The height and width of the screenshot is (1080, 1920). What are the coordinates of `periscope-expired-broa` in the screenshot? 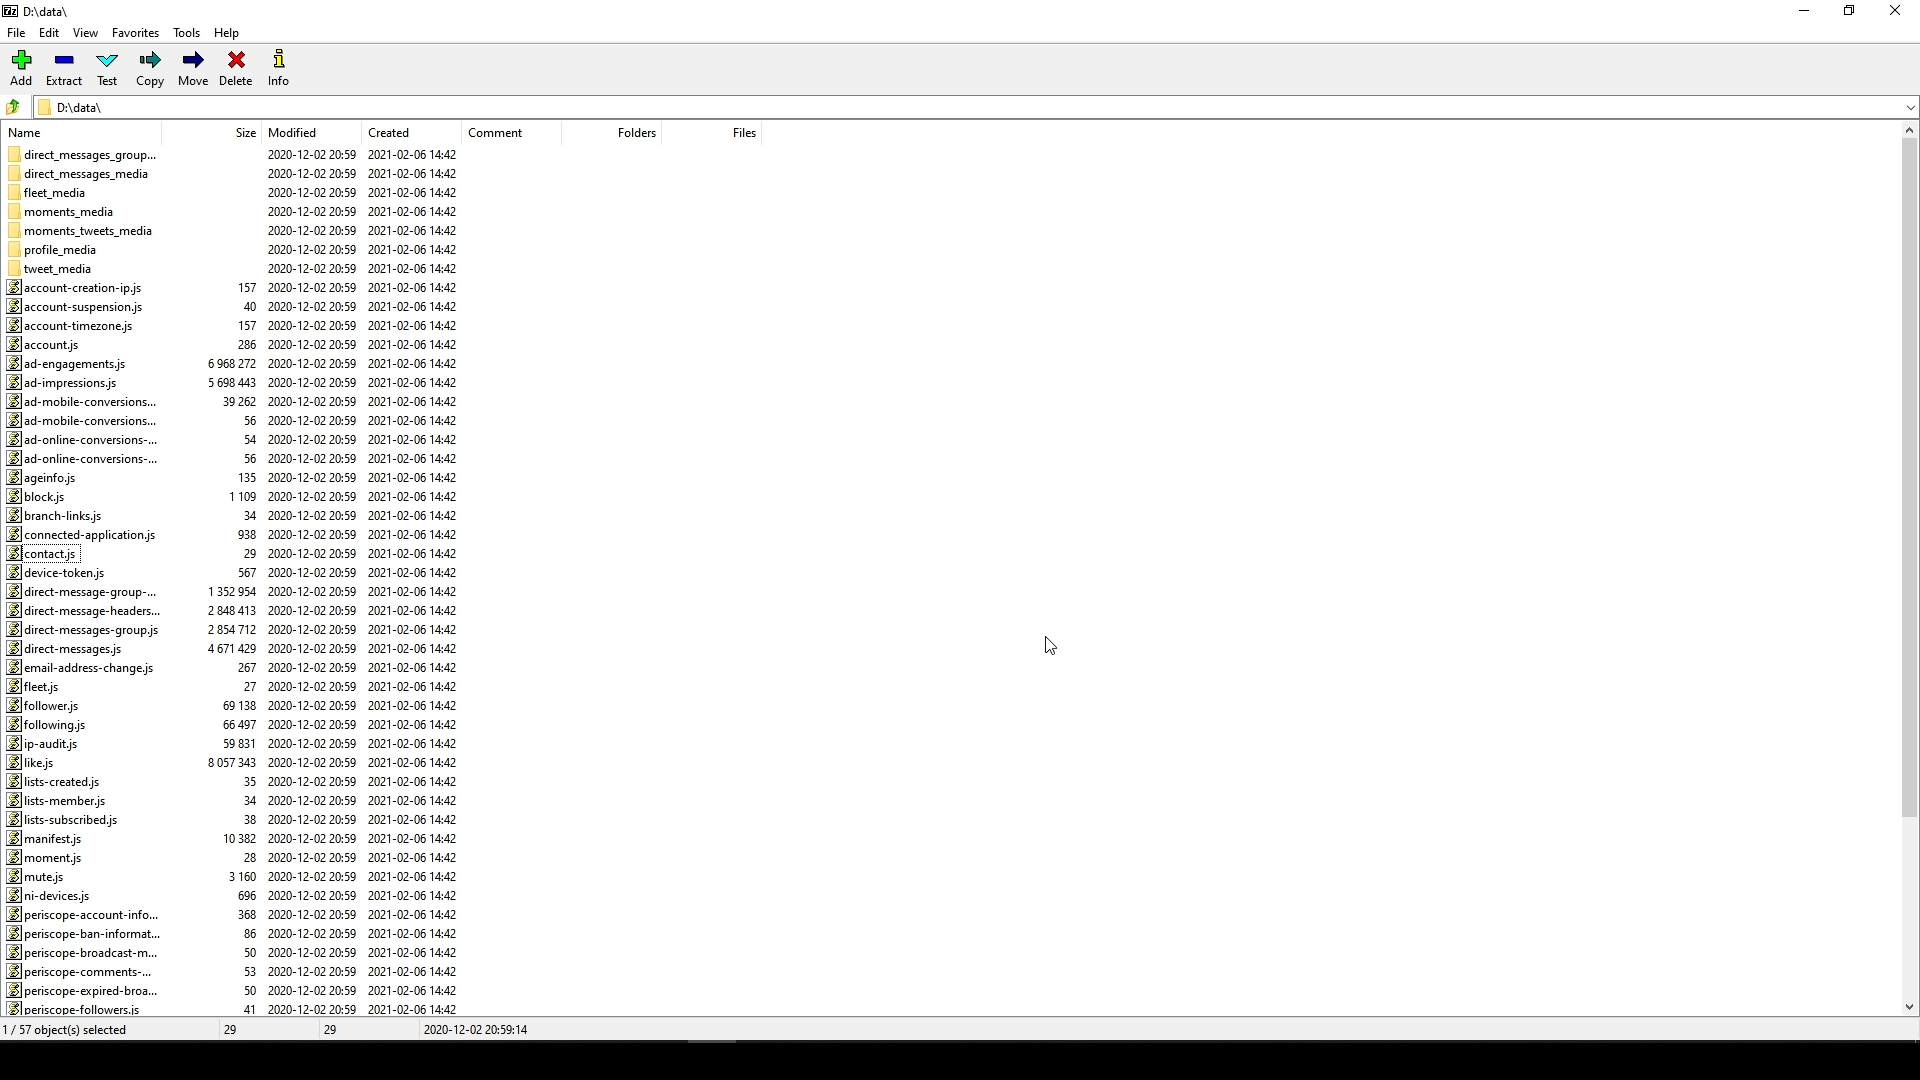 It's located at (84, 989).